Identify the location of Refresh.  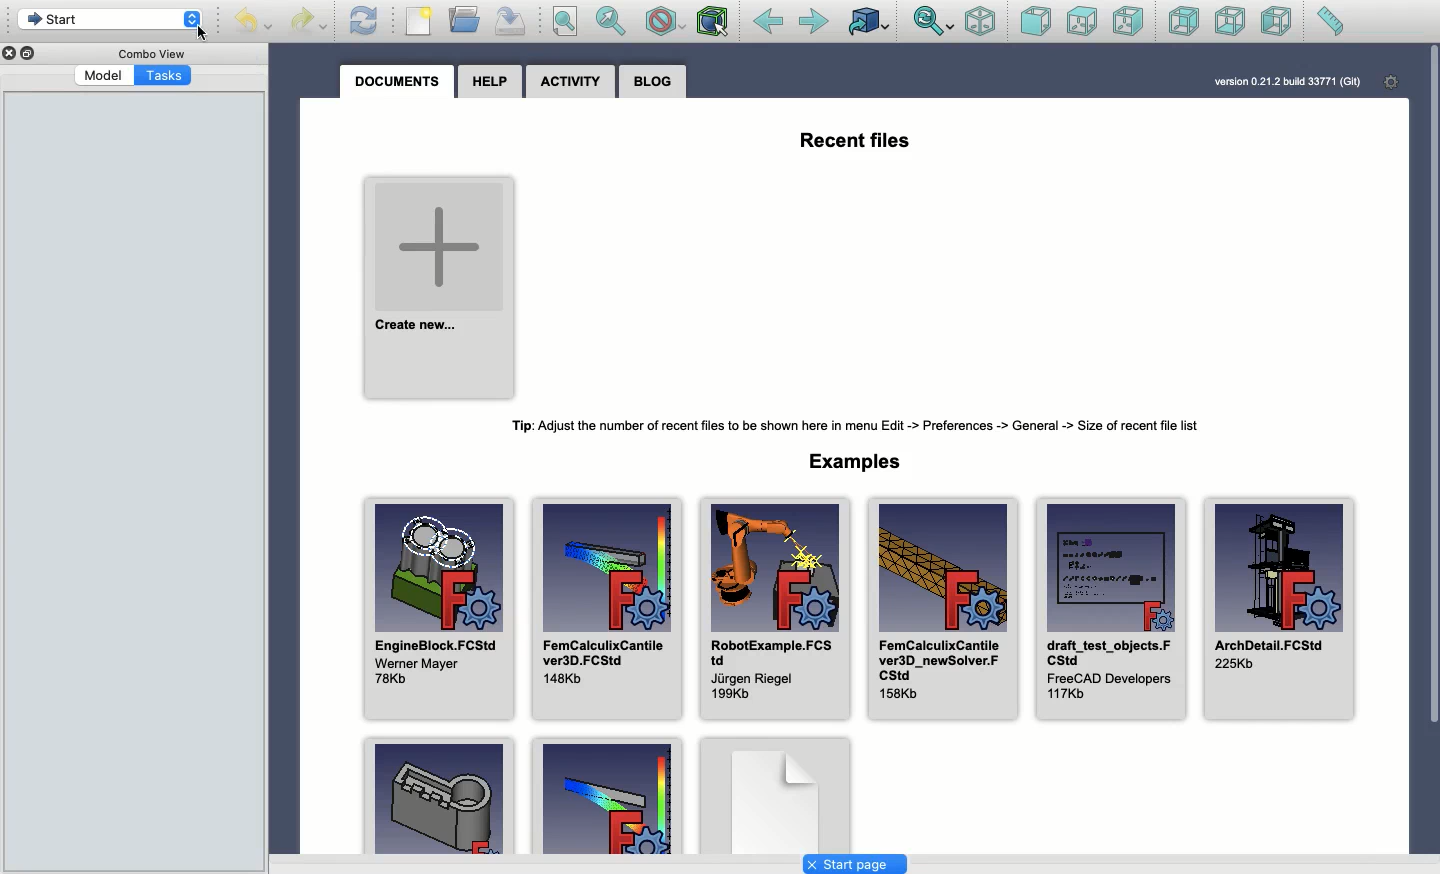
(363, 19).